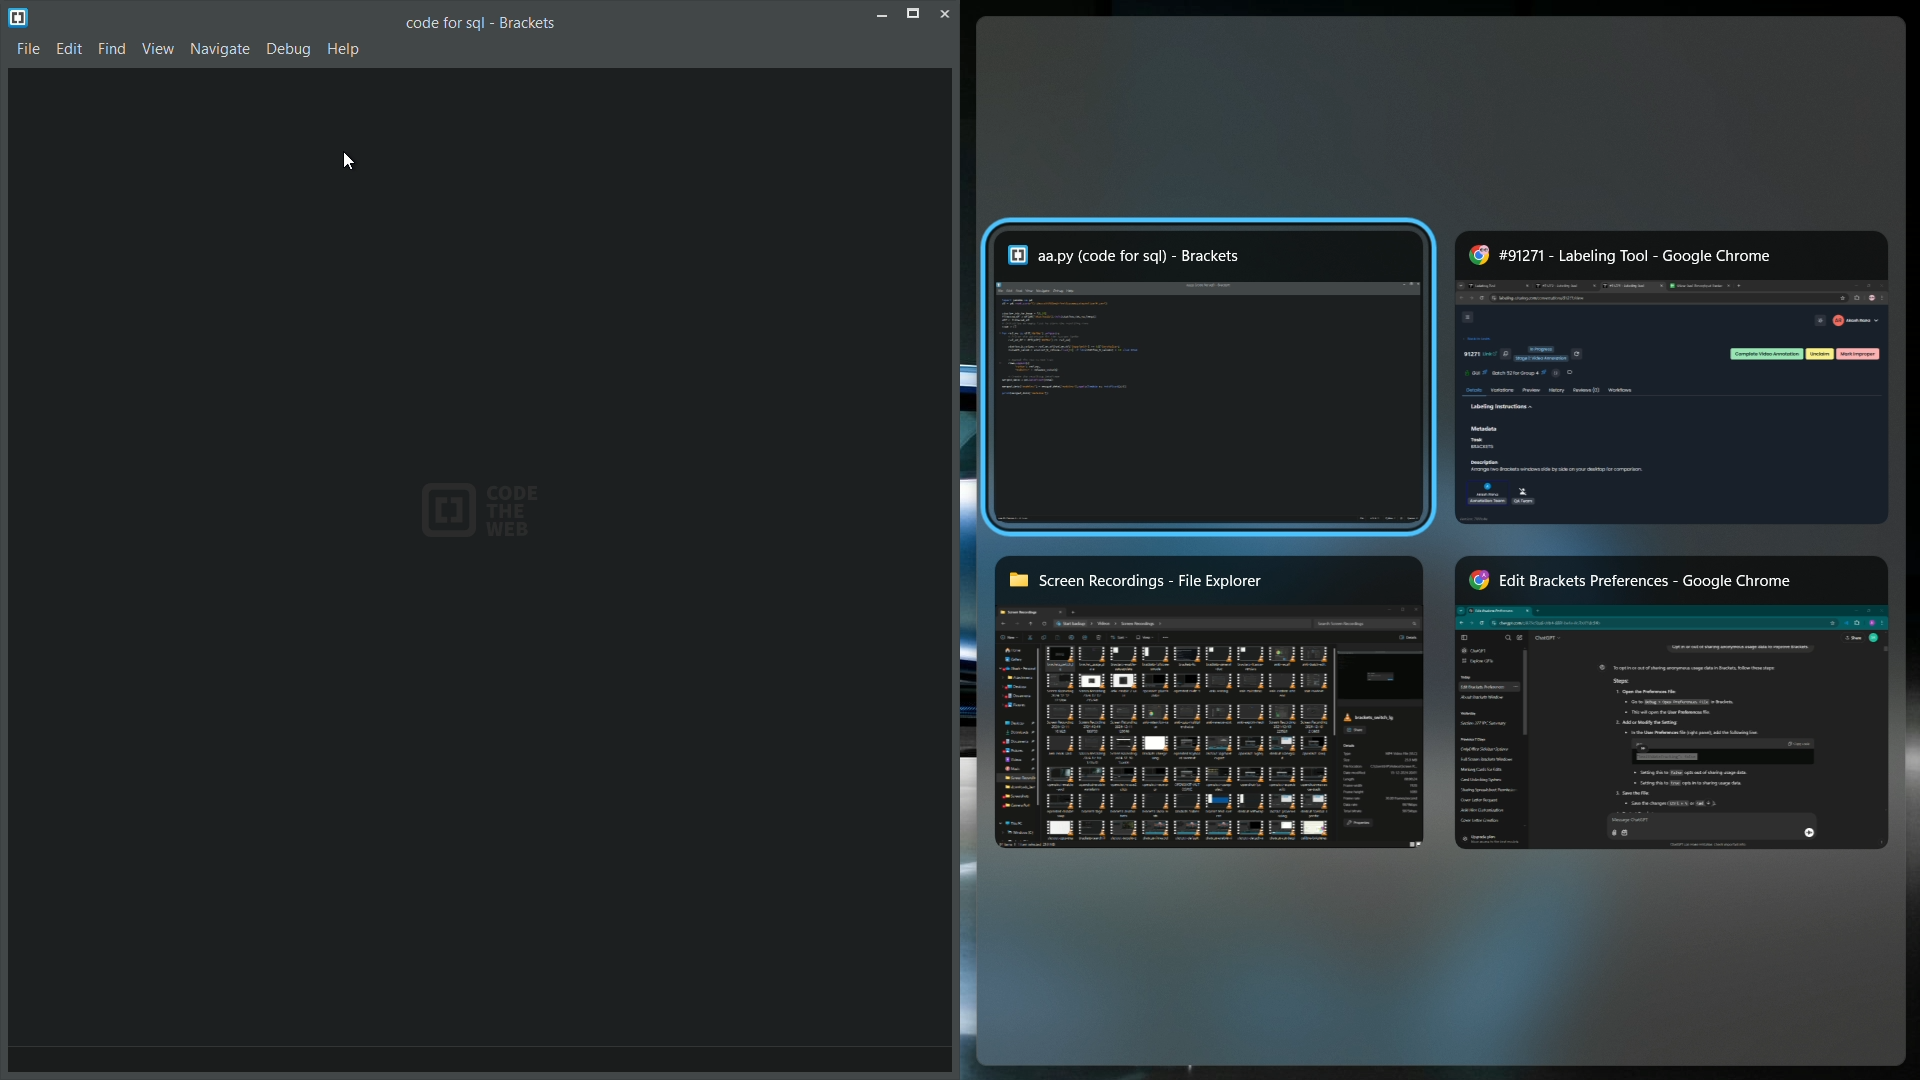 The height and width of the screenshot is (1080, 1920). I want to click on Navigate, so click(221, 49).